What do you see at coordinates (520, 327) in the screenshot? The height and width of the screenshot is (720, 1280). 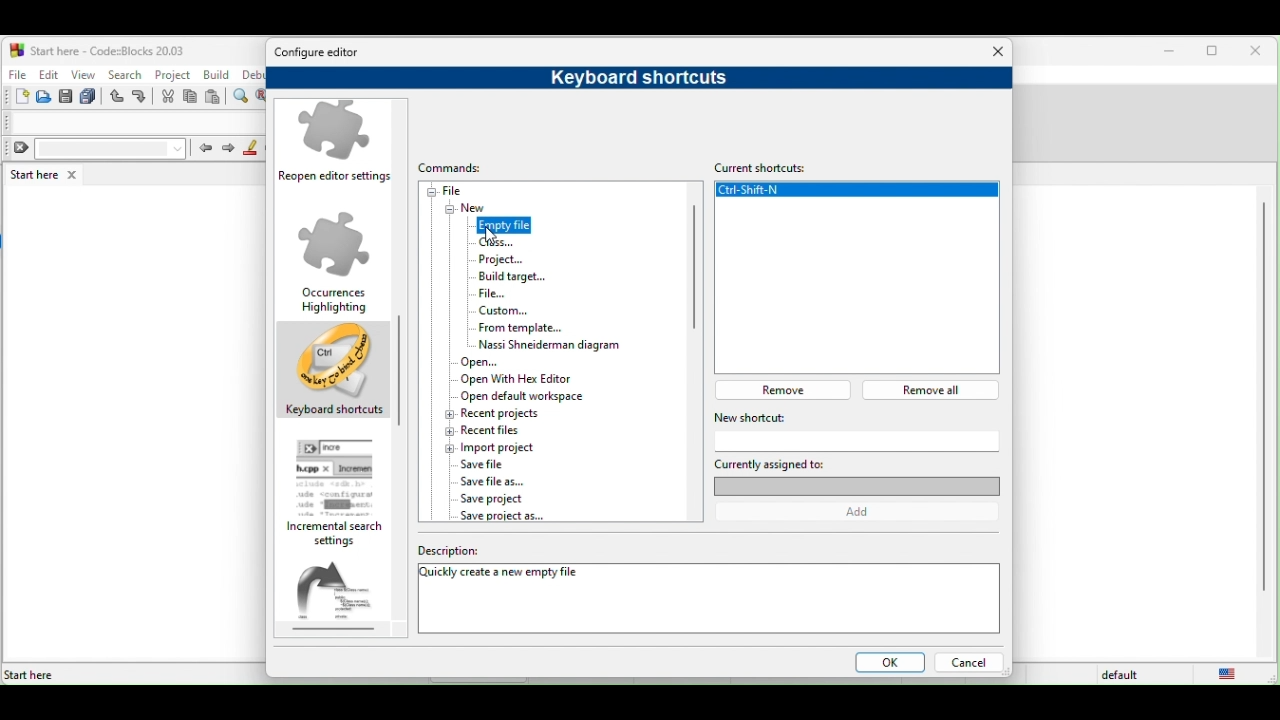 I see `form template` at bounding box center [520, 327].